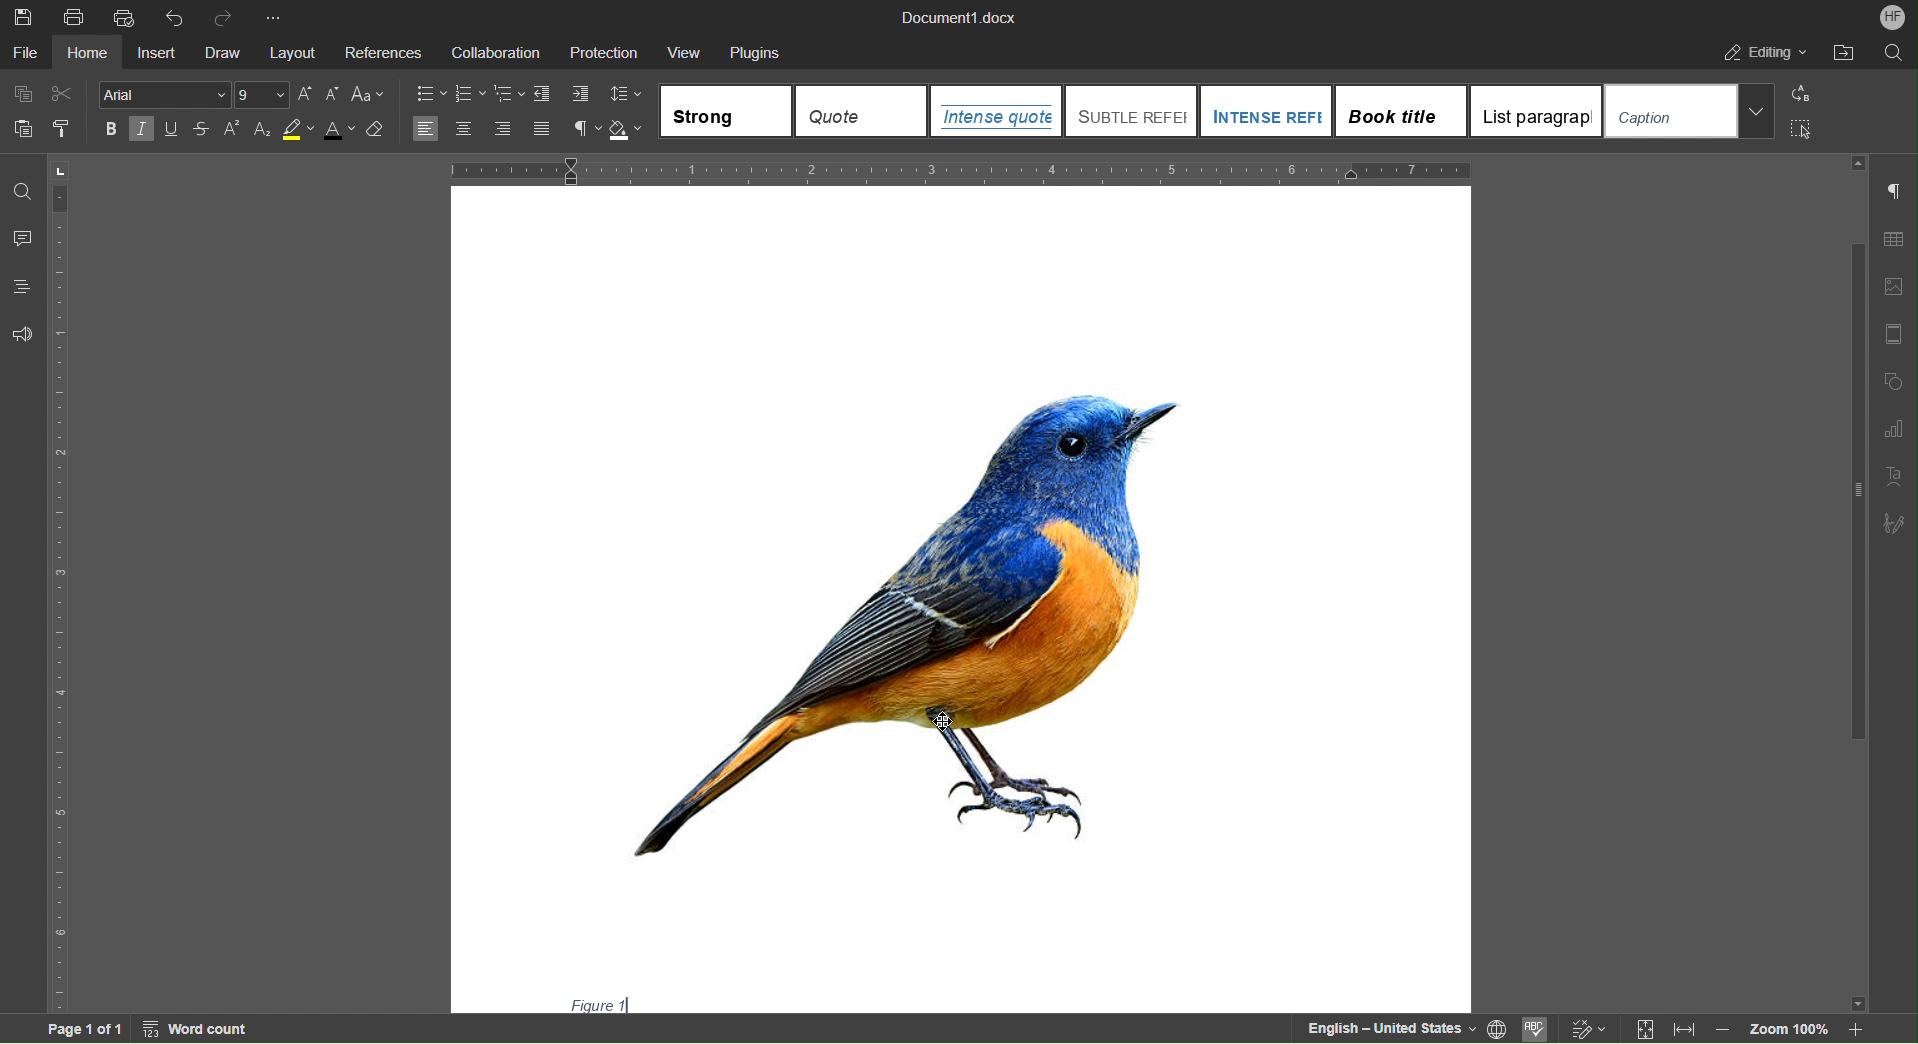 This screenshot has height=1044, width=1918. Describe the element at coordinates (603, 54) in the screenshot. I see `Protection` at that location.